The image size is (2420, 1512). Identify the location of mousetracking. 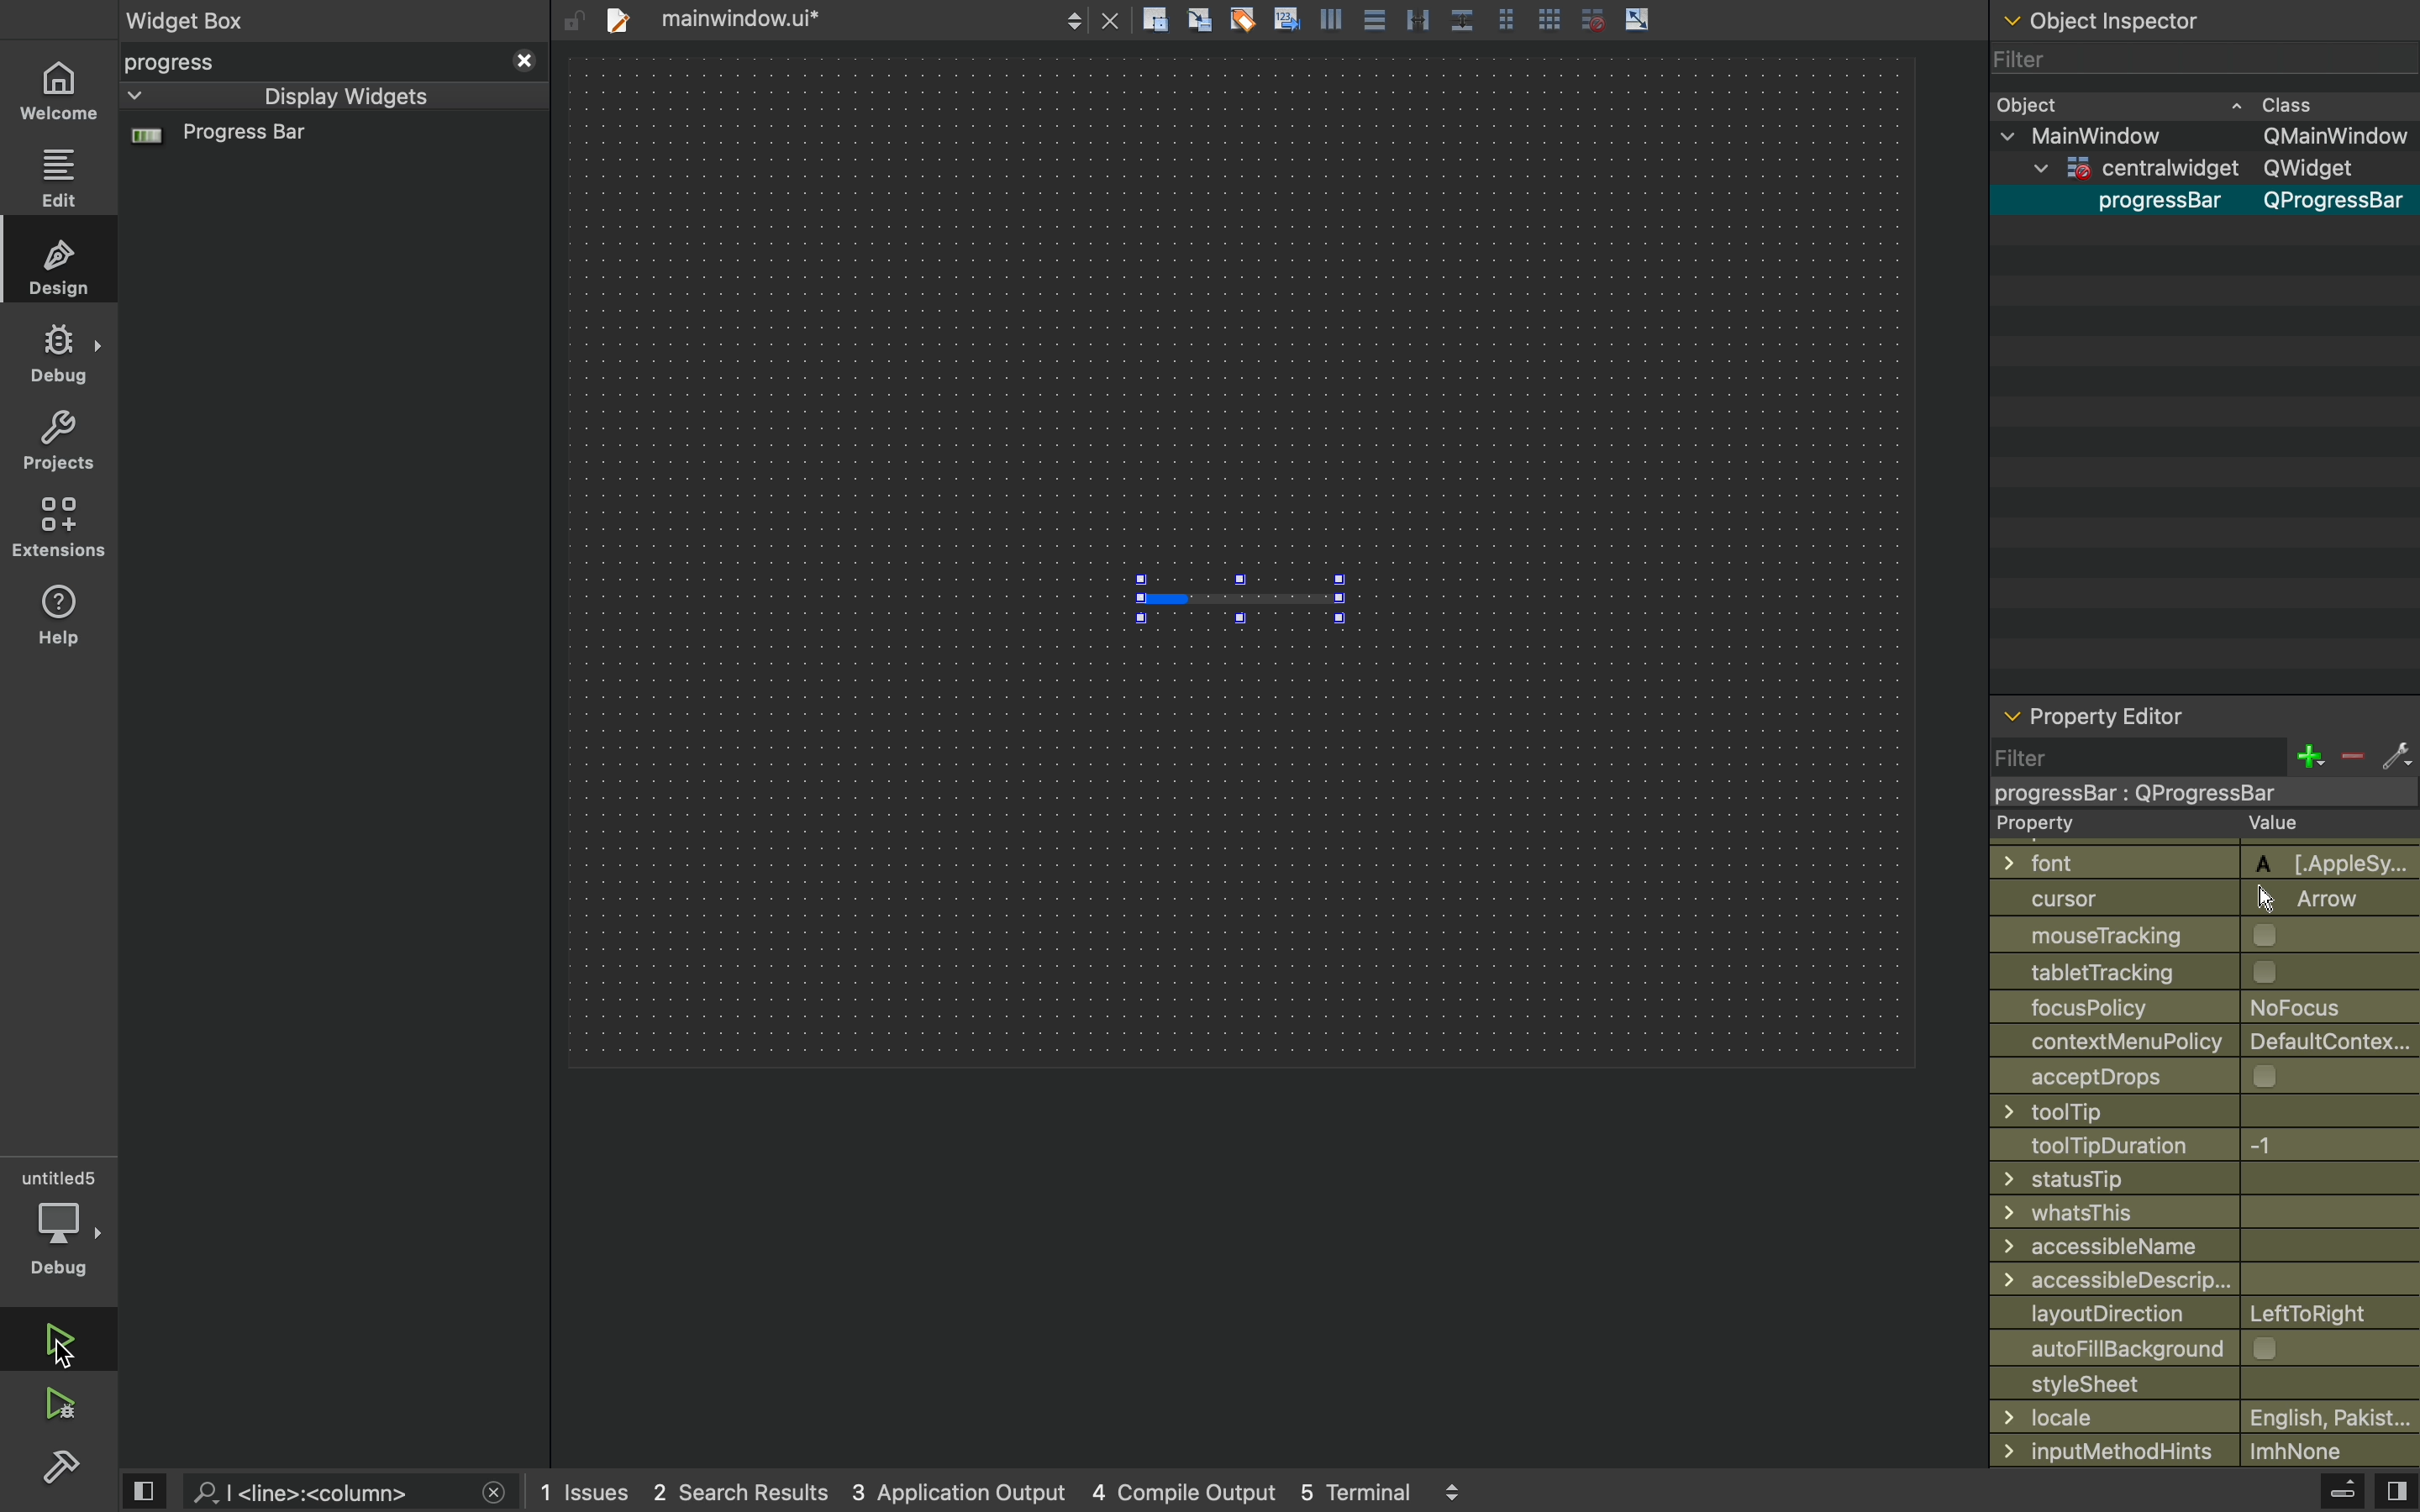
(2197, 936).